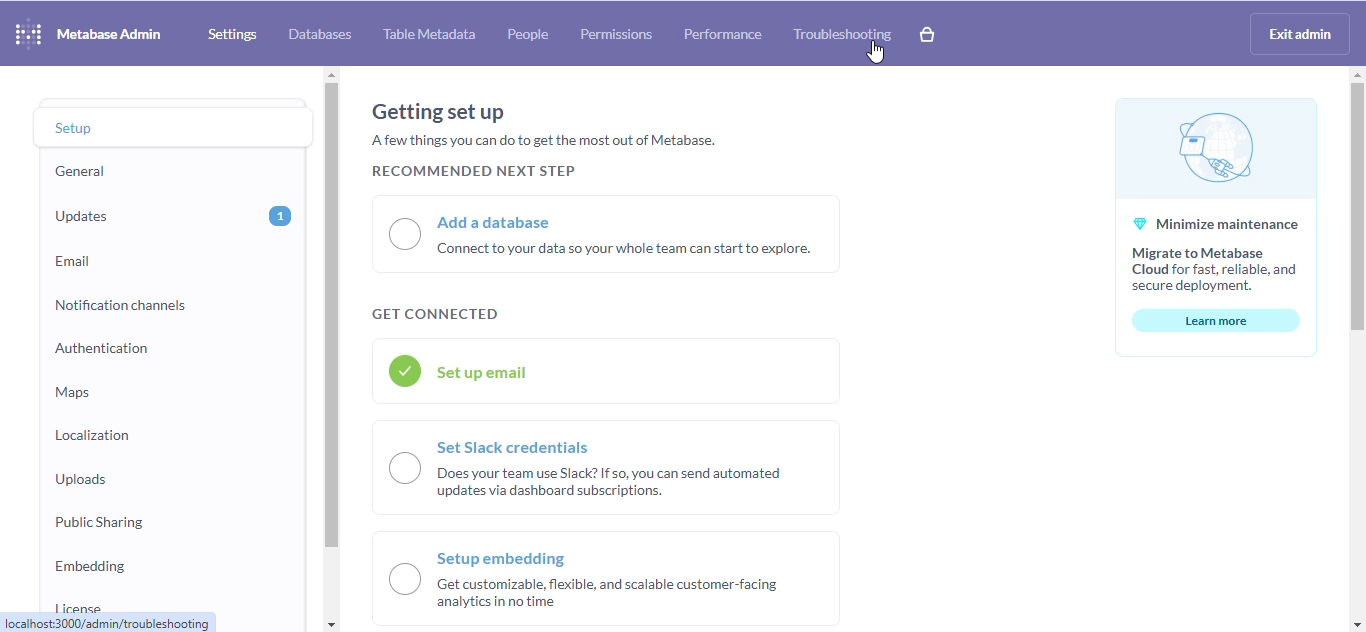 The height and width of the screenshot is (632, 1366). Describe the element at coordinates (95, 127) in the screenshot. I see `setup` at that location.